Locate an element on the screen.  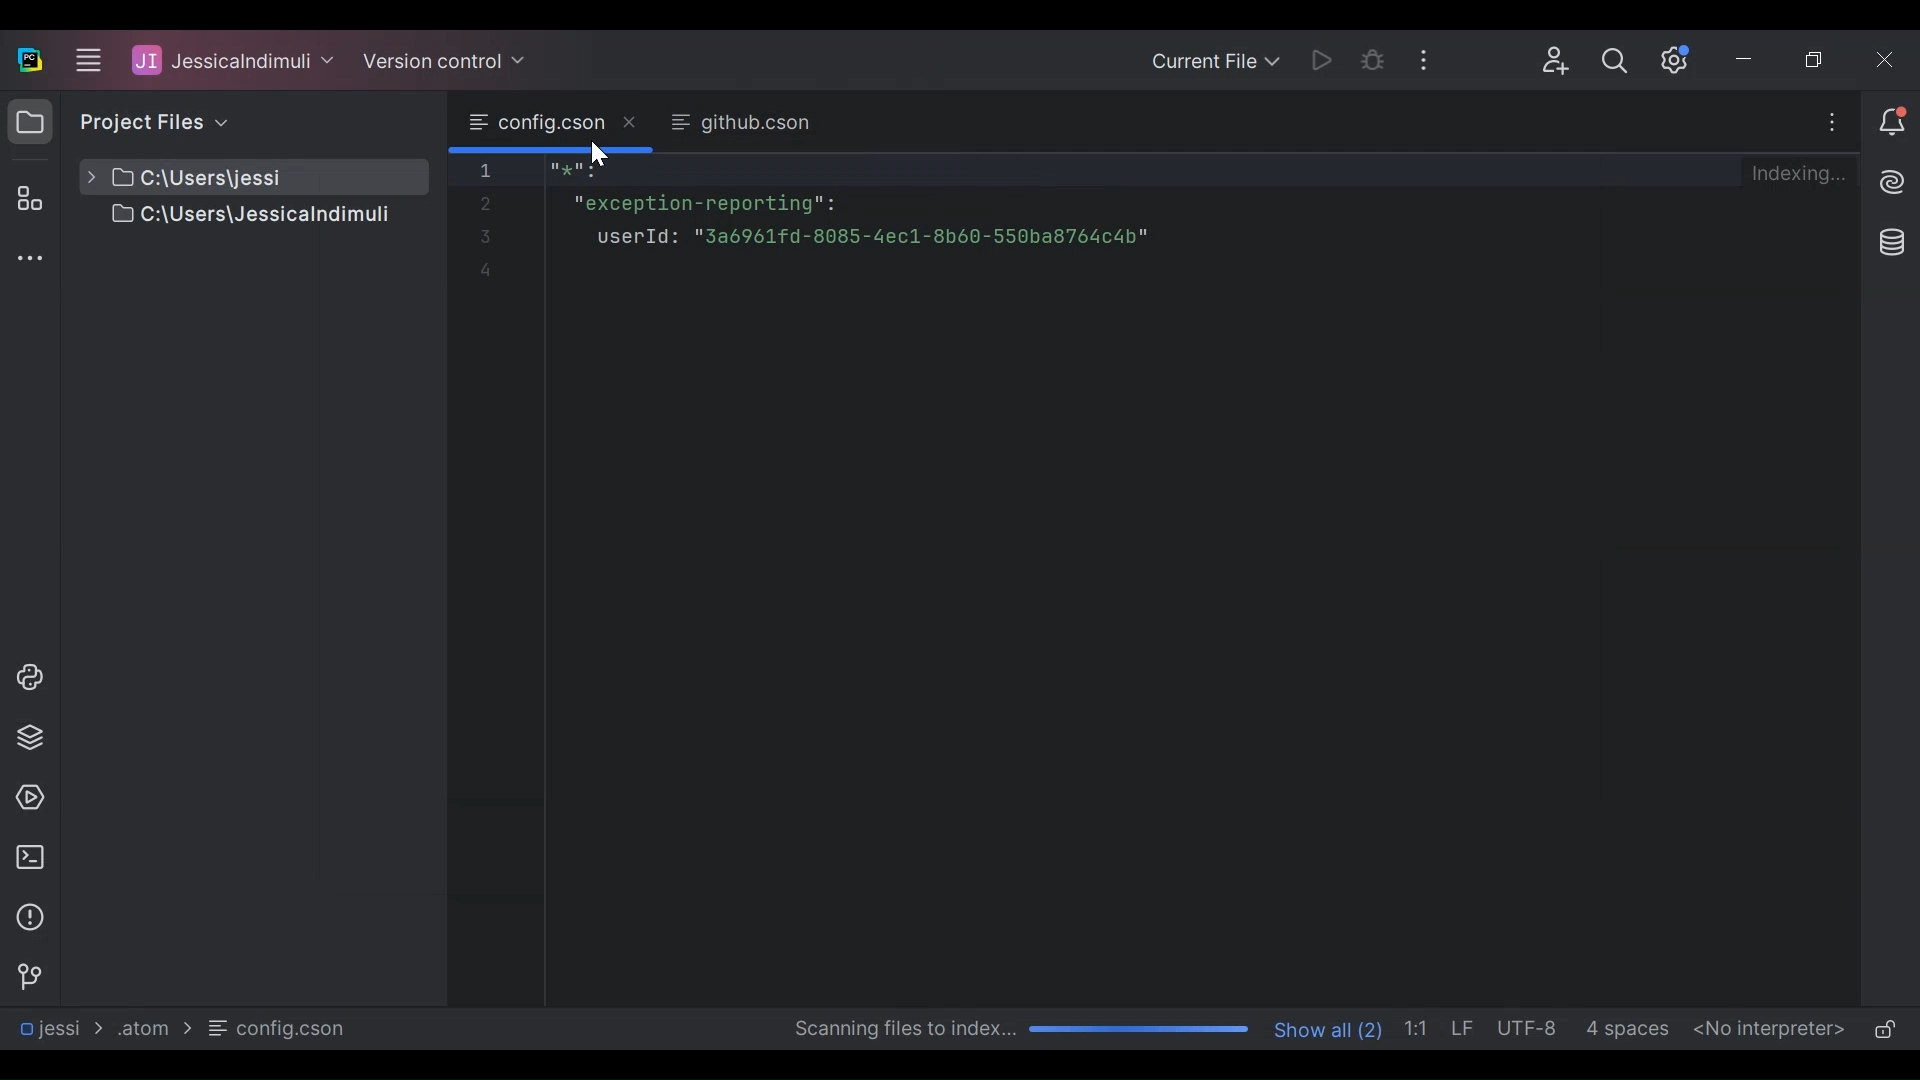
Line Separator is located at coordinates (1465, 1029).